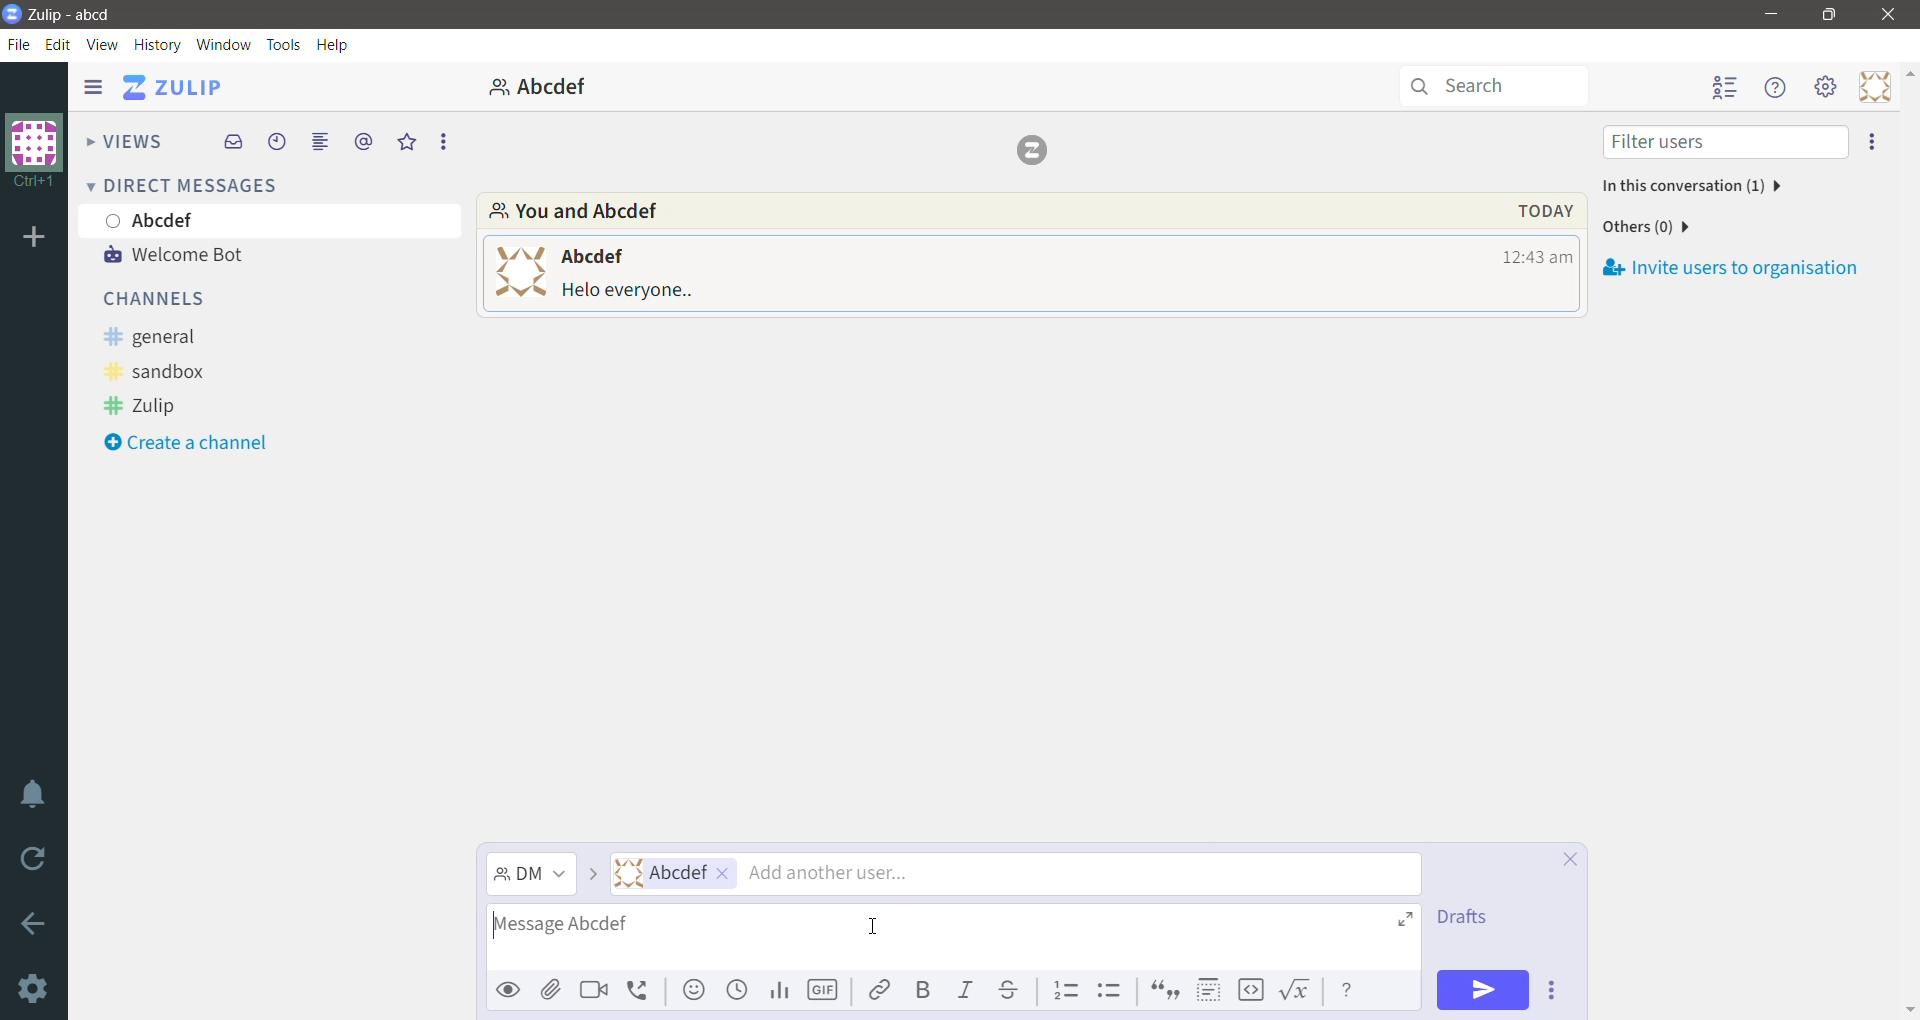 This screenshot has width=1920, height=1020. Describe the element at coordinates (93, 86) in the screenshot. I see `Show/Hide left sidebar` at that location.